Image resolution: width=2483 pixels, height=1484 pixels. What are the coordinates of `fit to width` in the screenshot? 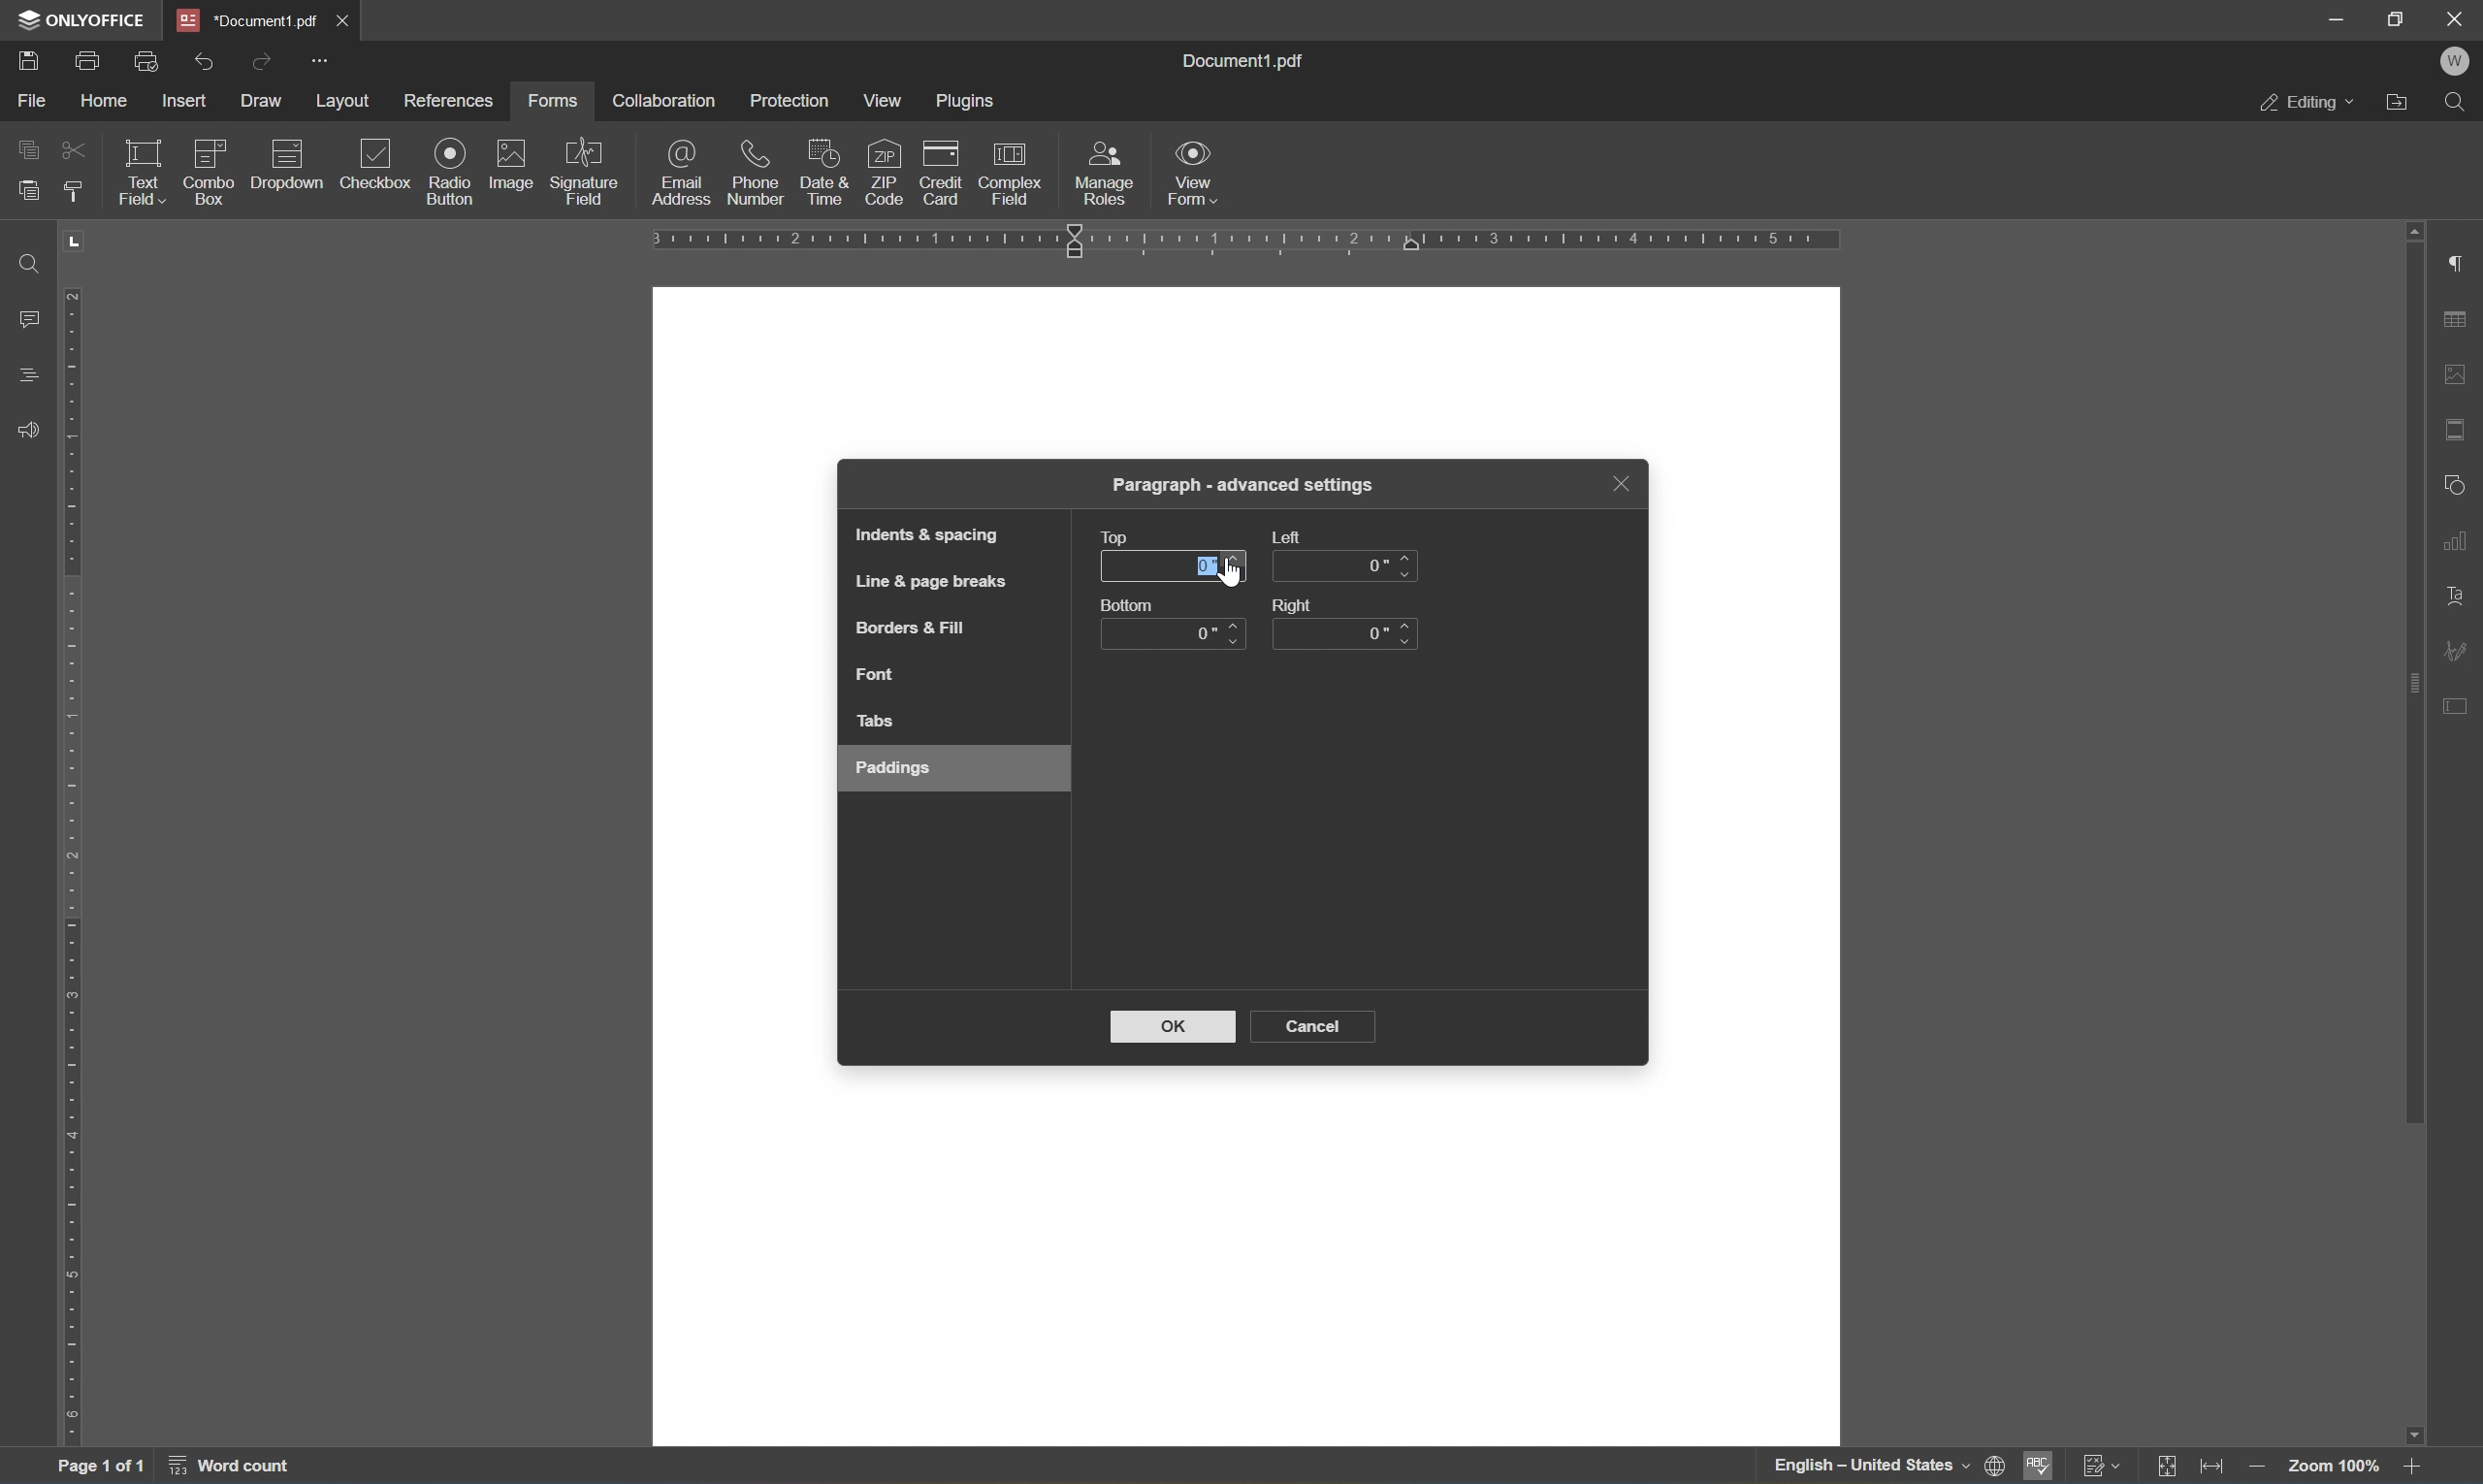 It's located at (2219, 1466).